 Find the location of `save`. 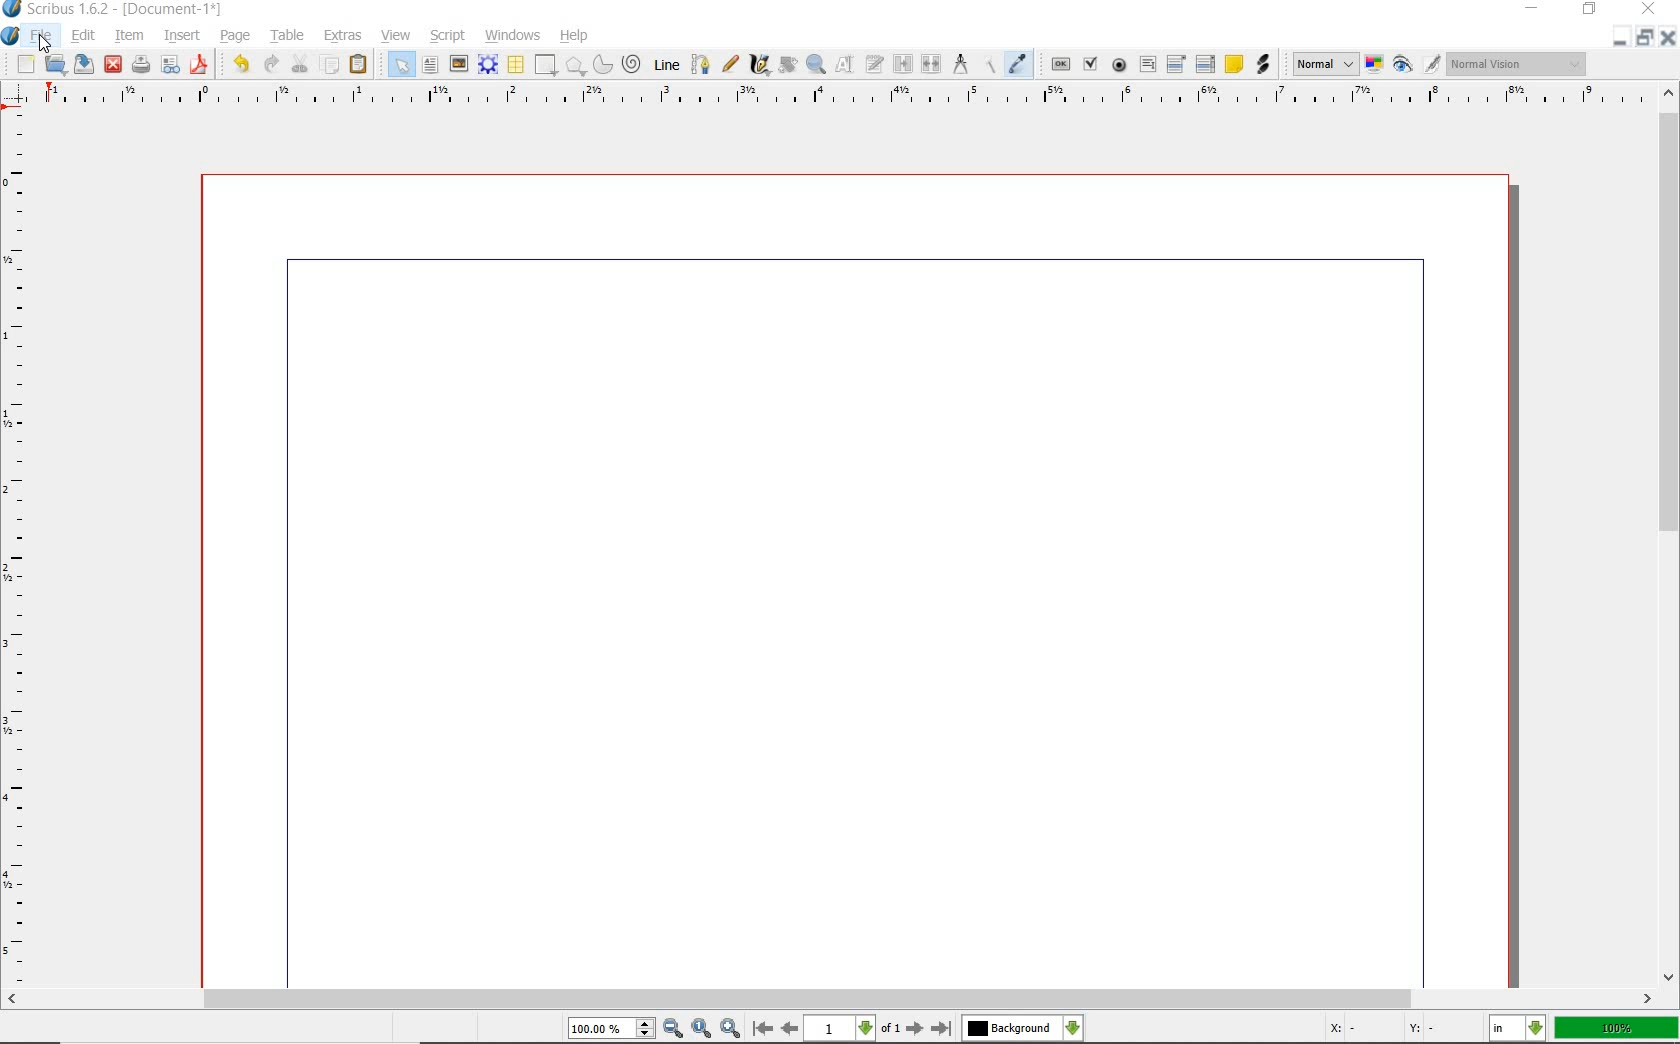

save is located at coordinates (81, 64).